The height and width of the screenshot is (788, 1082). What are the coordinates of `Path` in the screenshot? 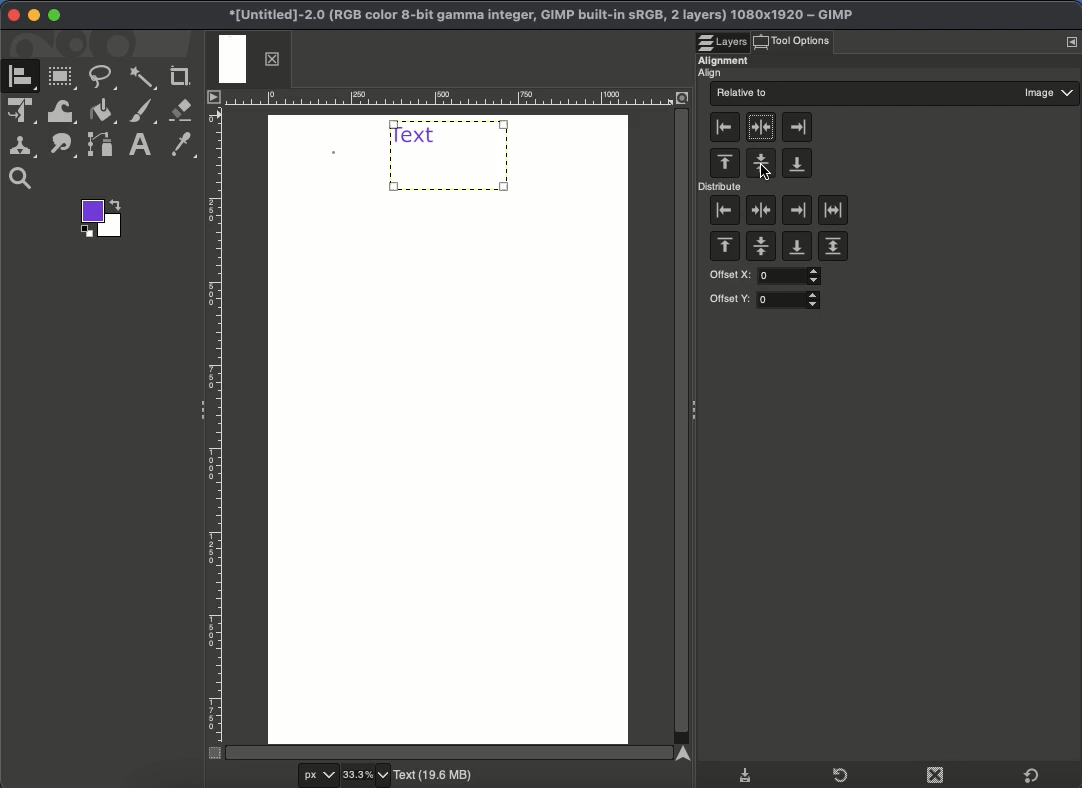 It's located at (99, 147).